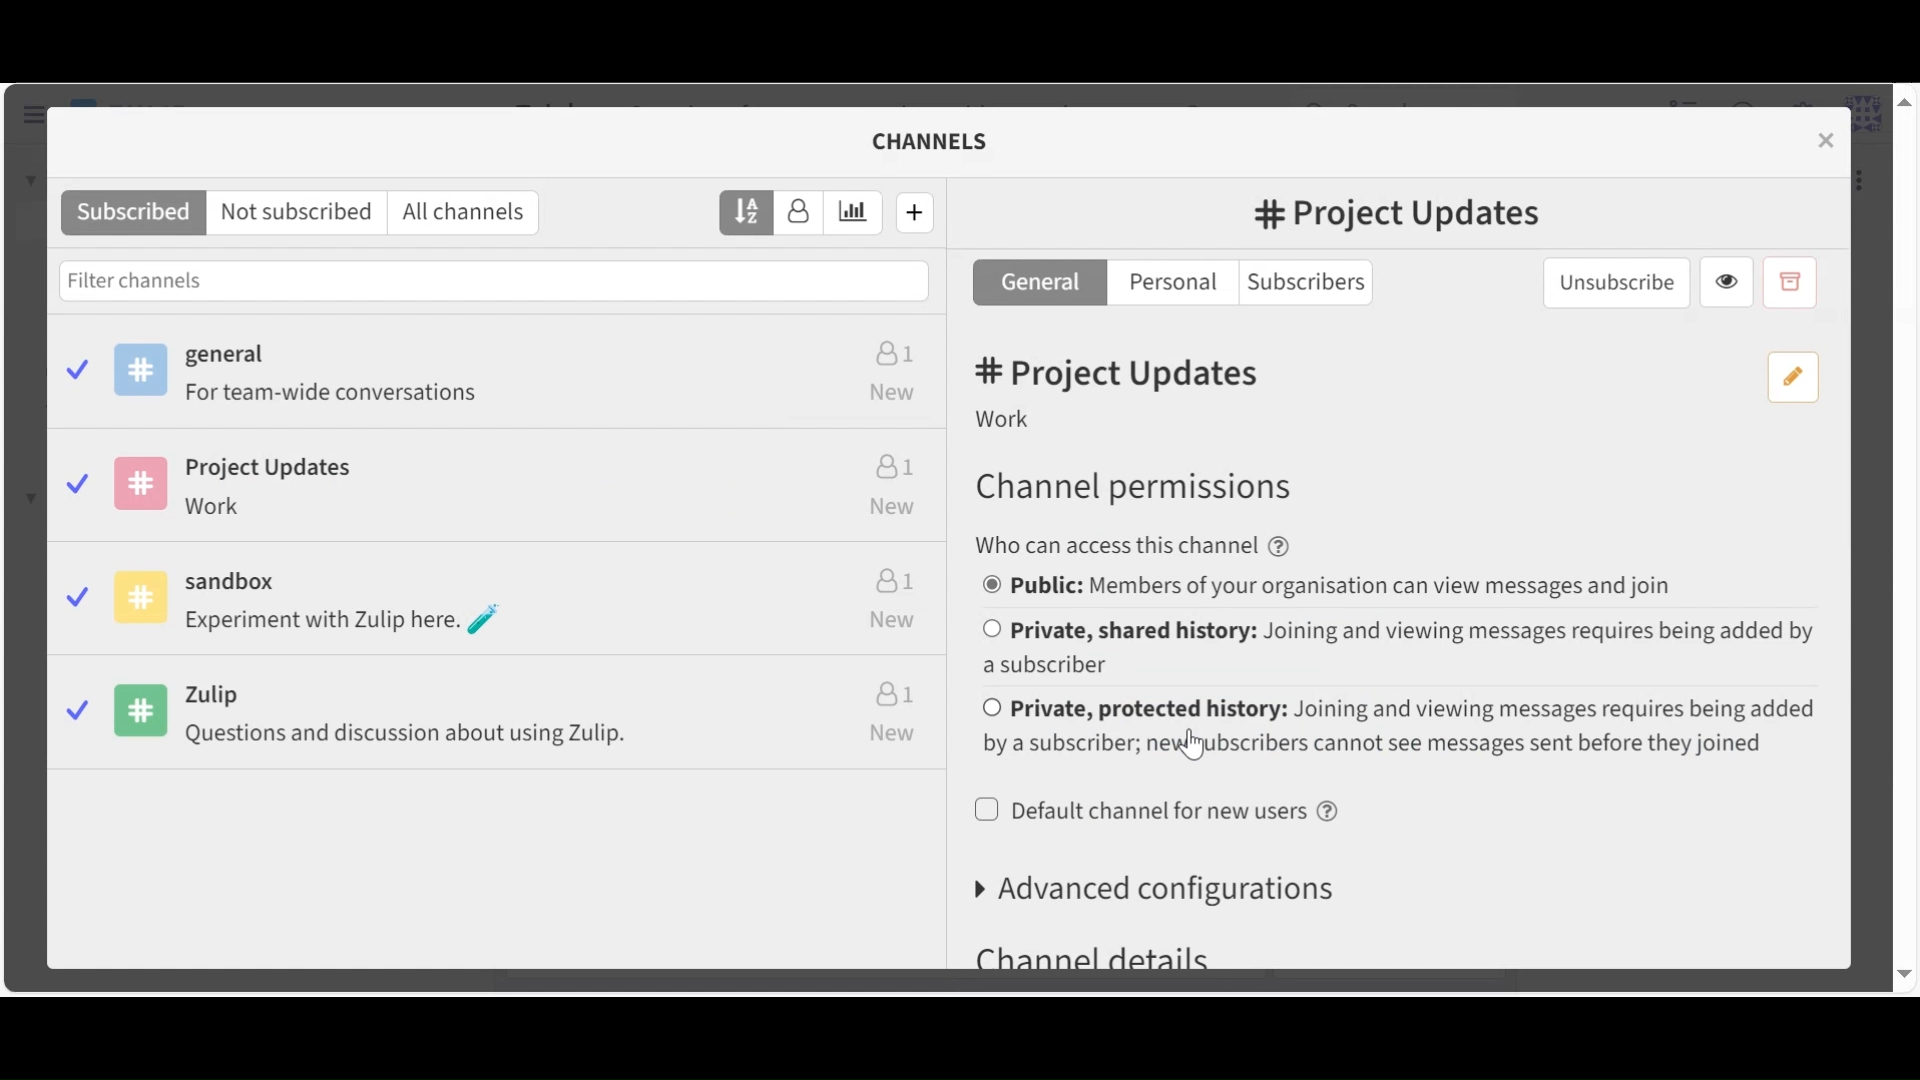  Describe the element at coordinates (1348, 586) in the screenshot. I see `(un)select public` at that location.